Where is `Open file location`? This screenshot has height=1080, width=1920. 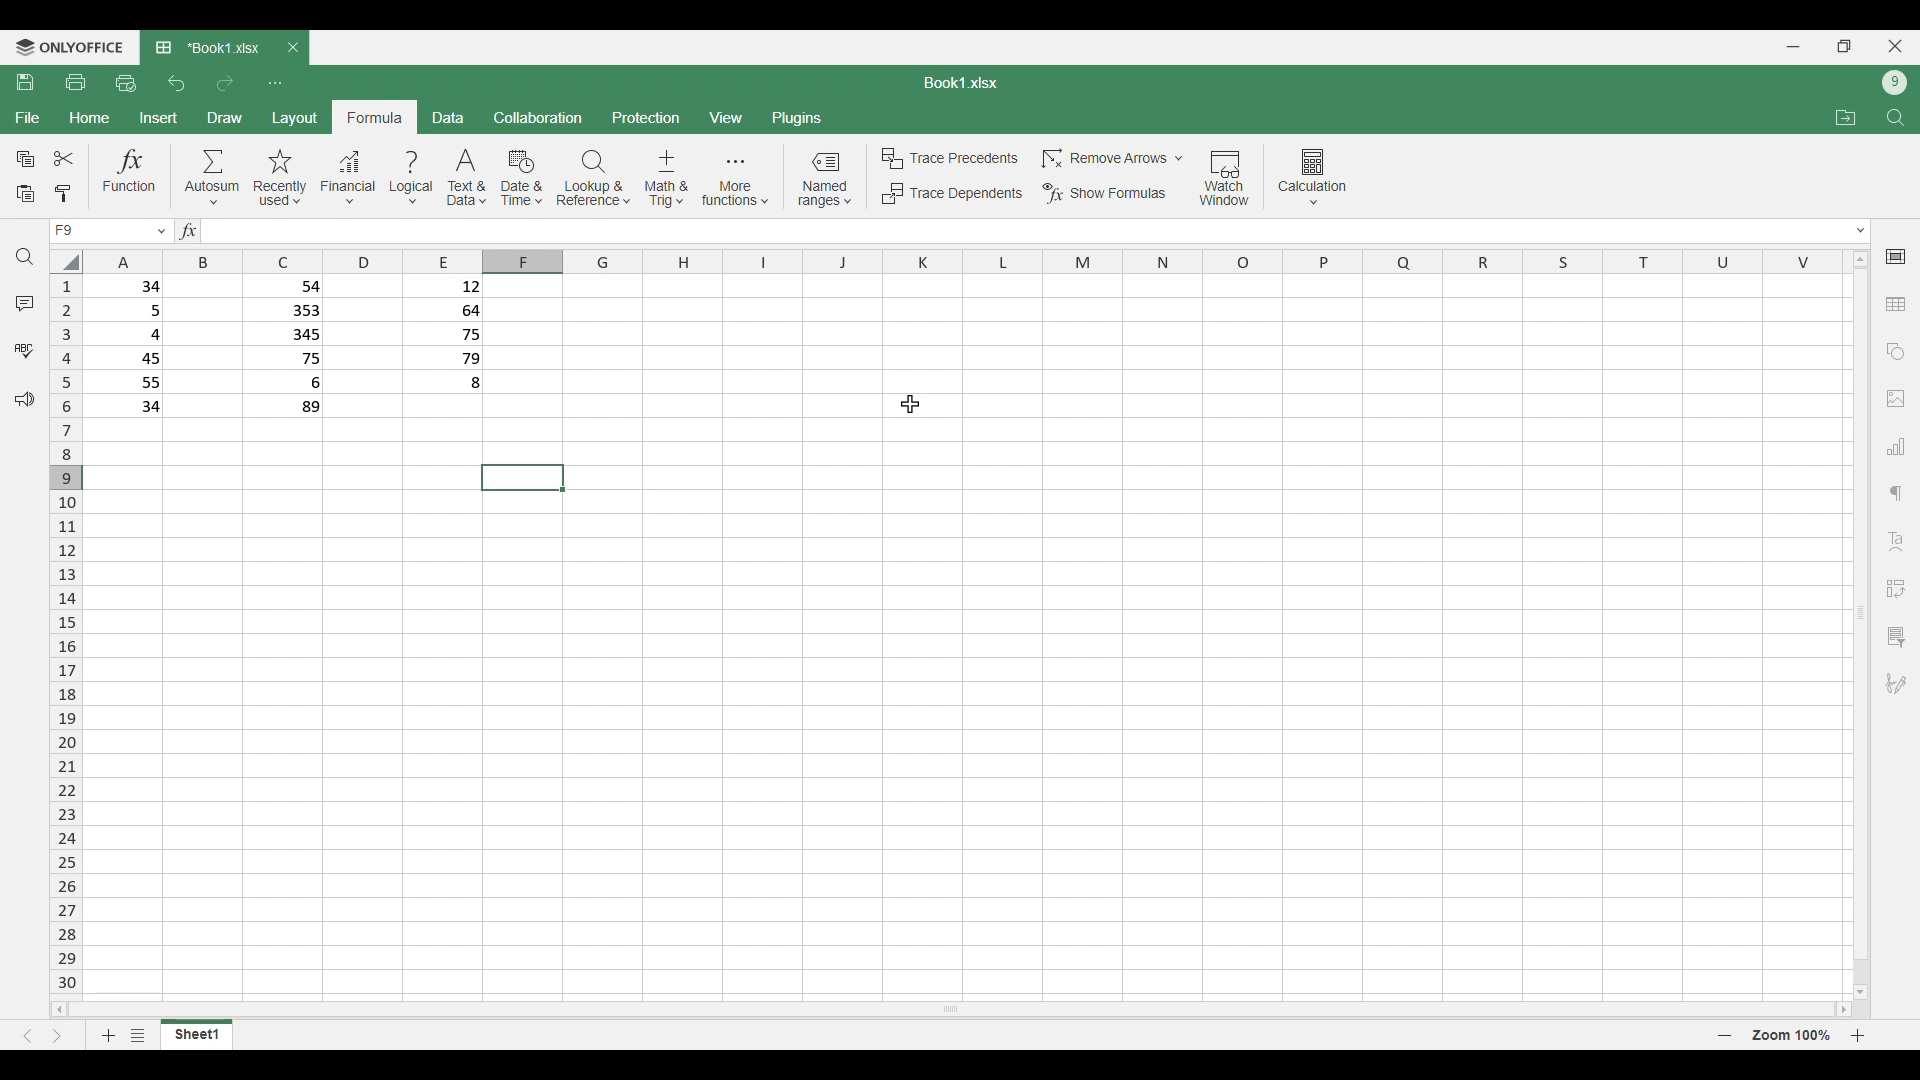 Open file location is located at coordinates (1846, 118).